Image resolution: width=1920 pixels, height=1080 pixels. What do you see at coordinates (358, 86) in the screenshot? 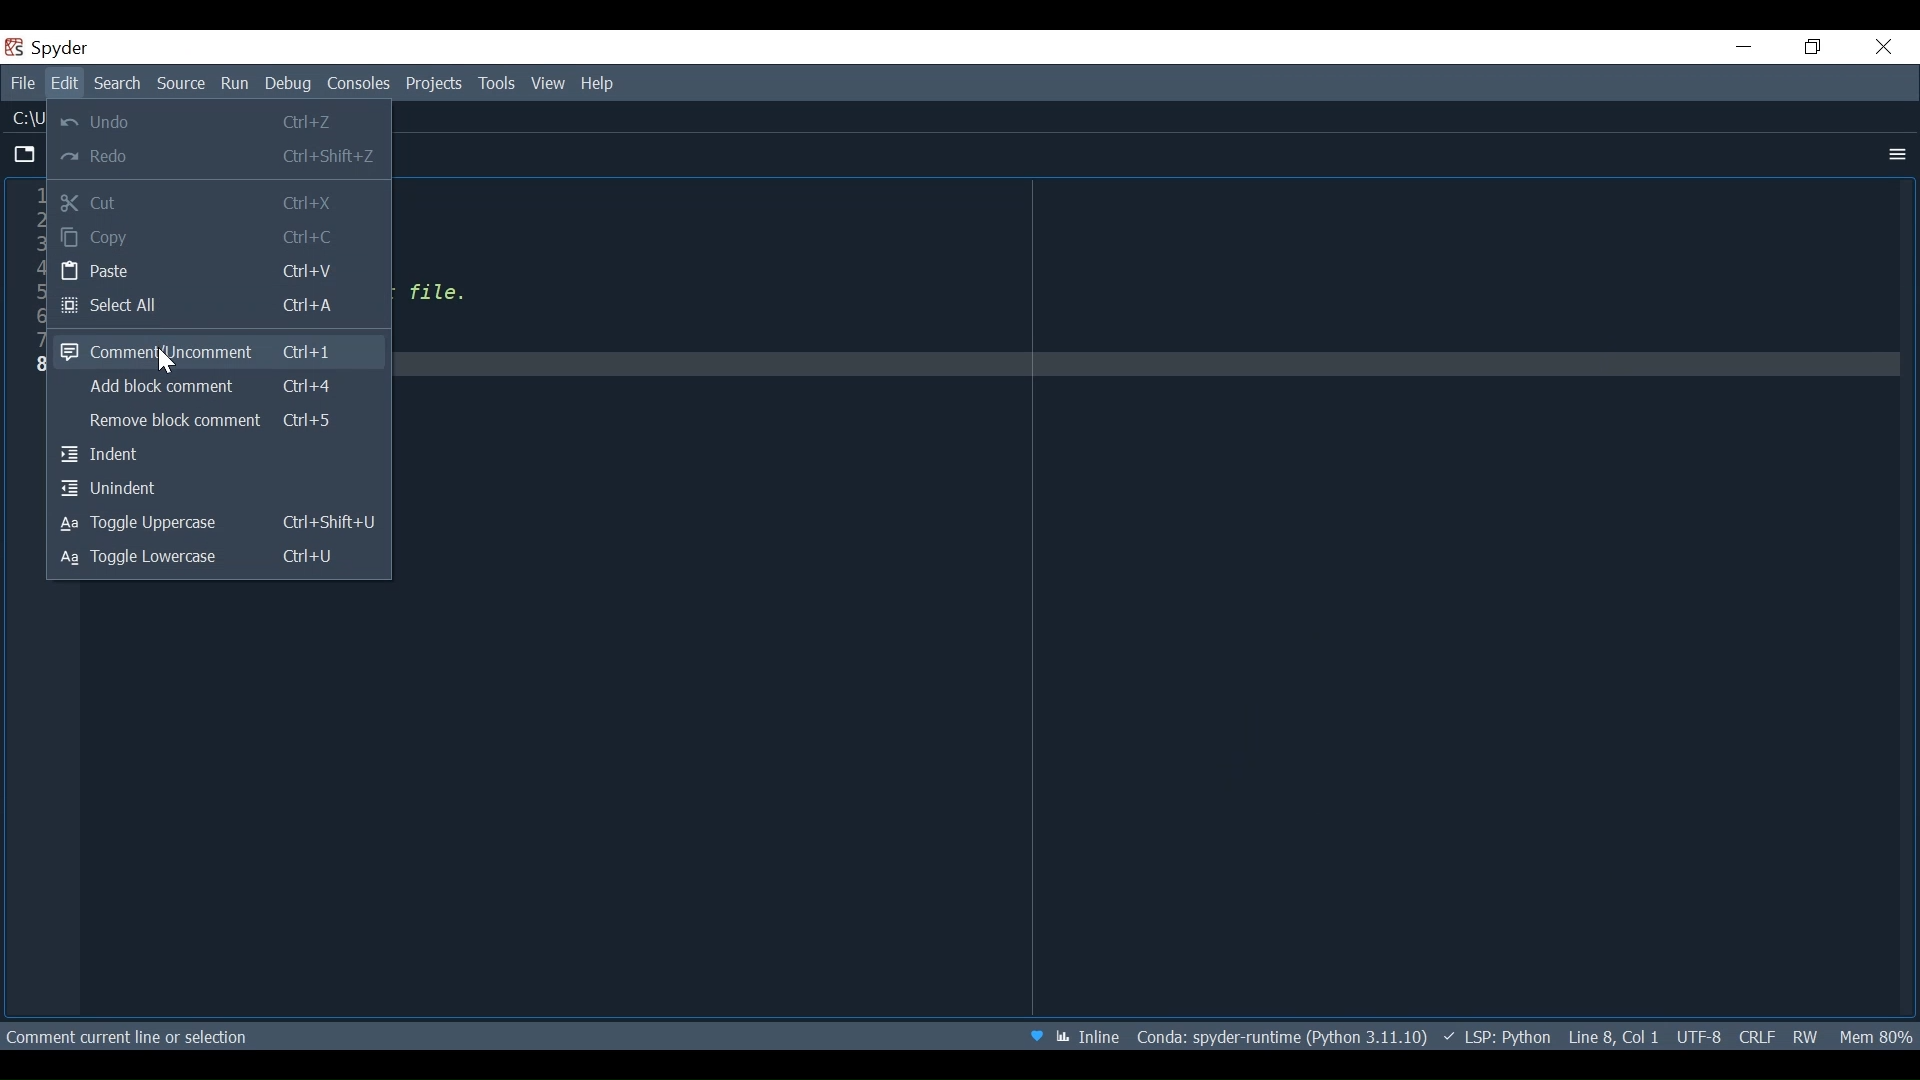
I see `Console` at bounding box center [358, 86].